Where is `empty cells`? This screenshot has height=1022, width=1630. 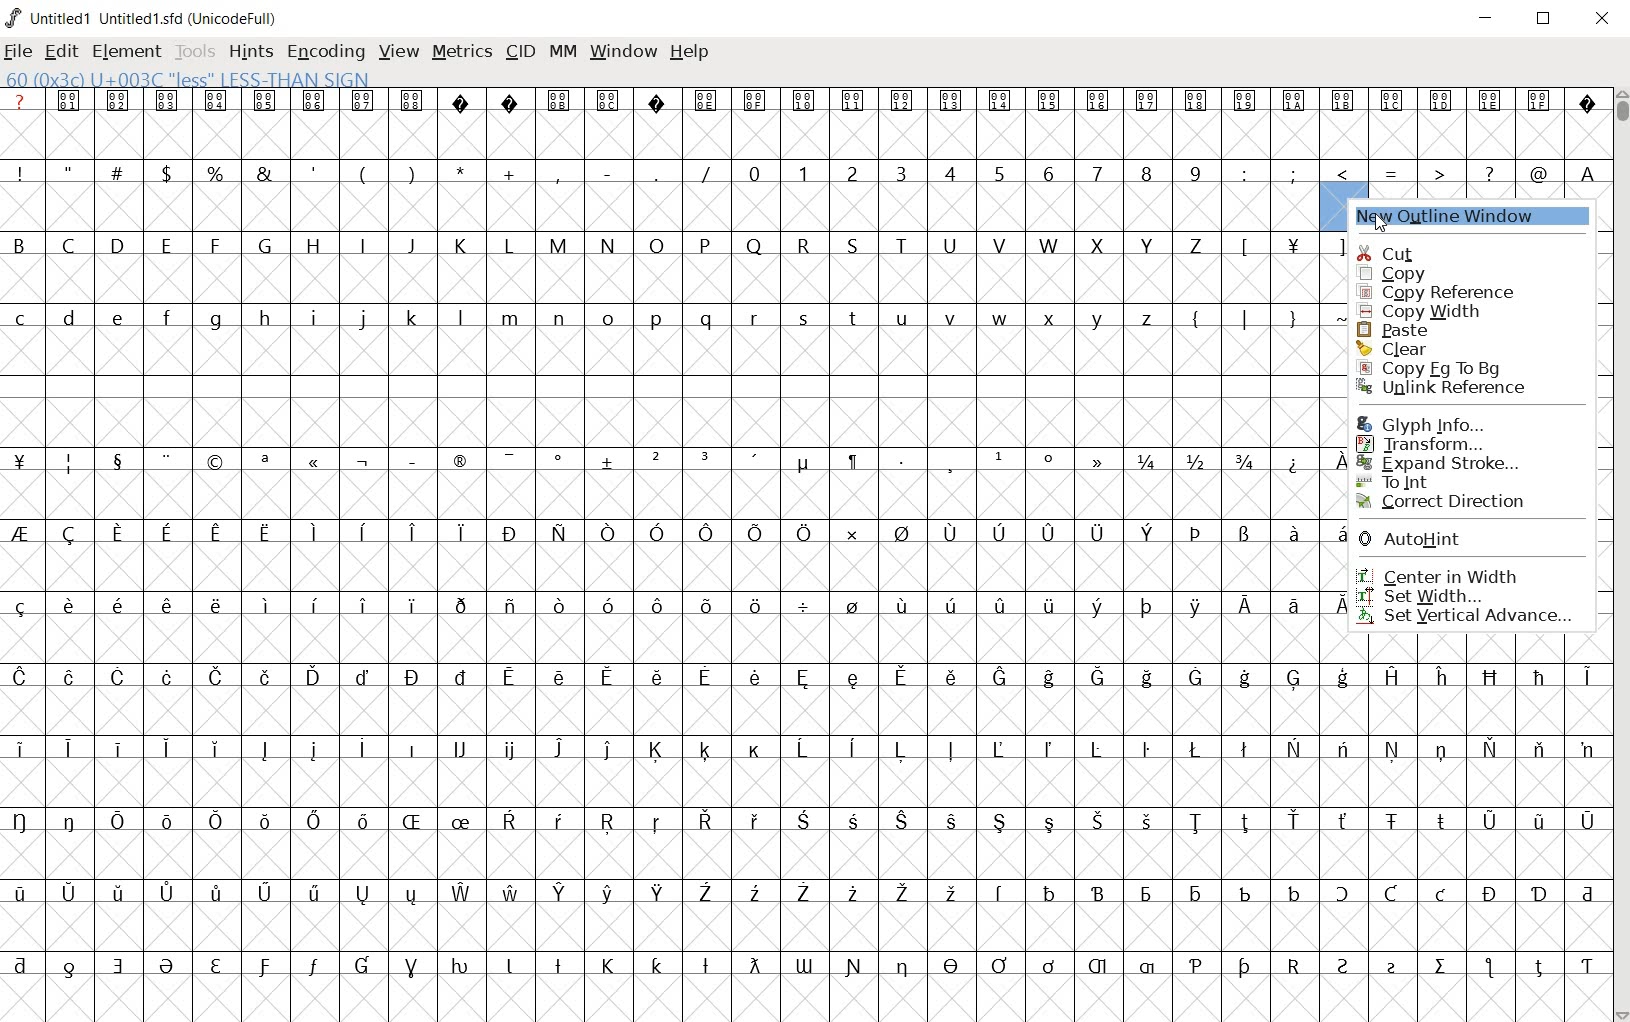 empty cells is located at coordinates (805, 784).